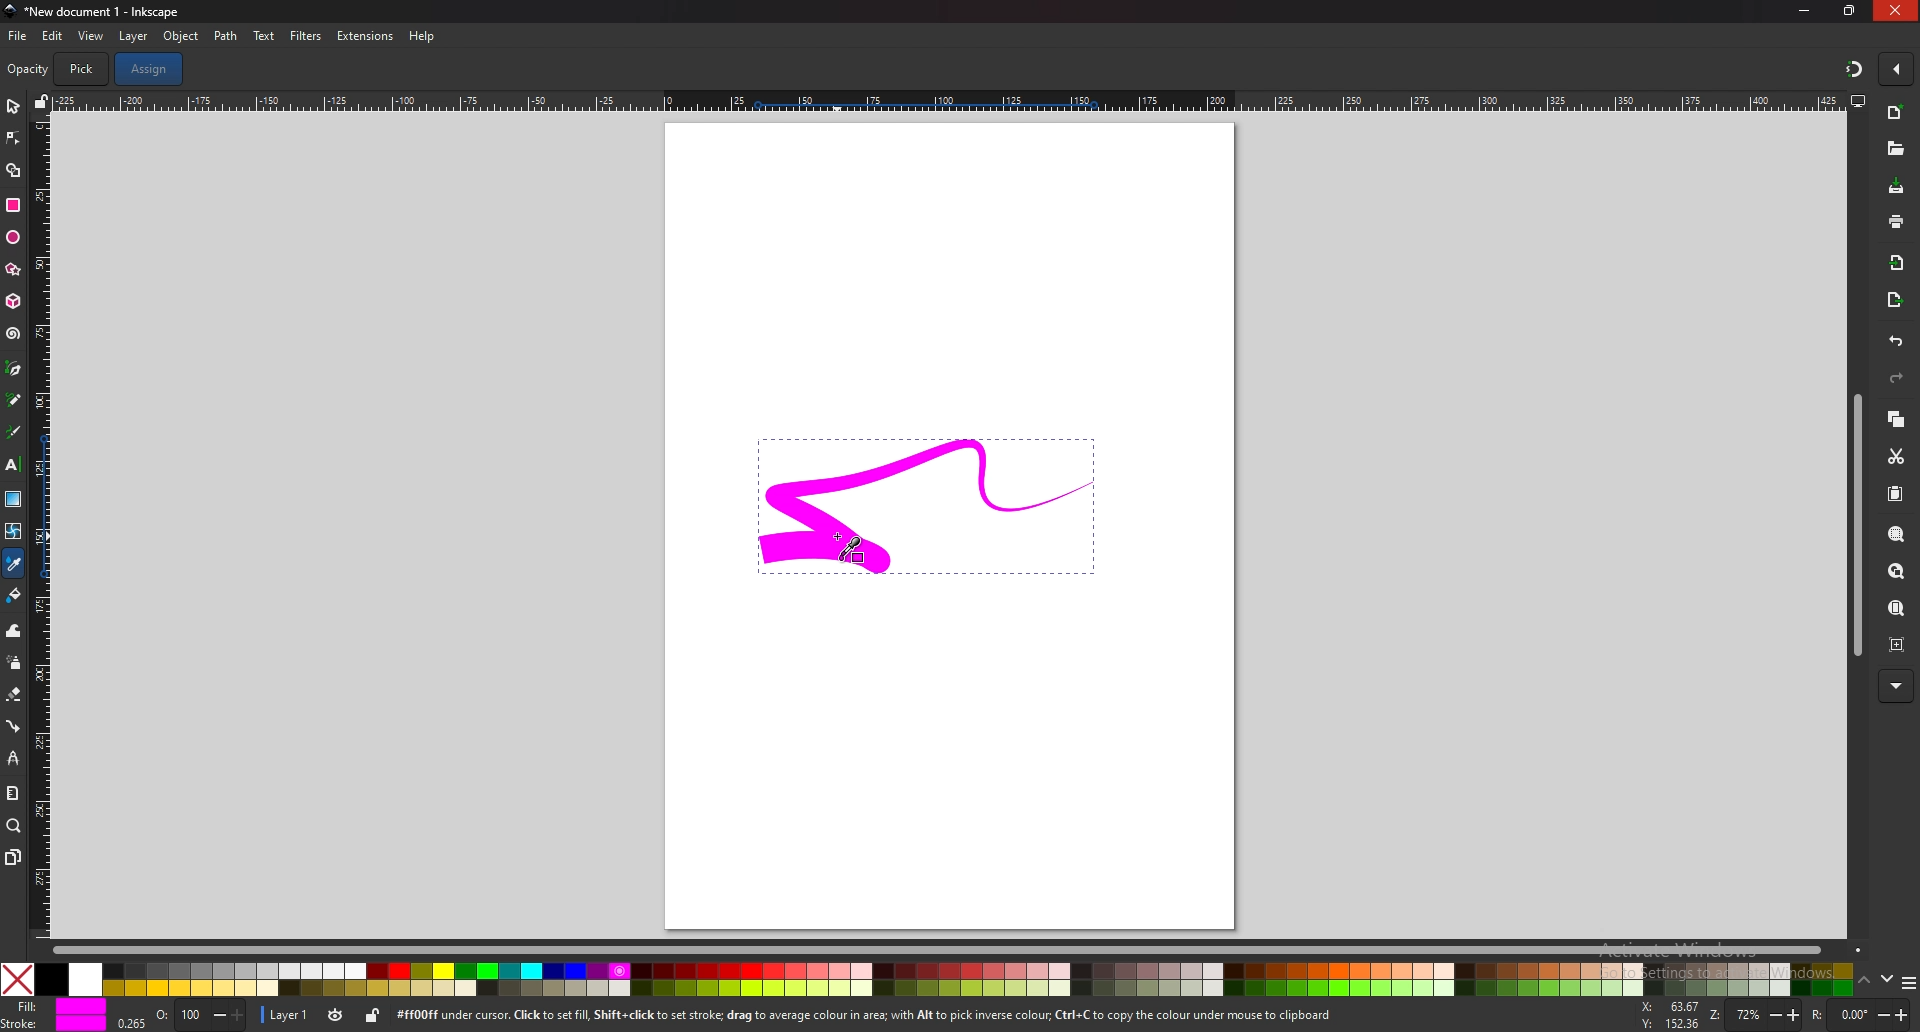 The image size is (1920, 1032). What do you see at coordinates (14, 463) in the screenshot?
I see `text` at bounding box center [14, 463].